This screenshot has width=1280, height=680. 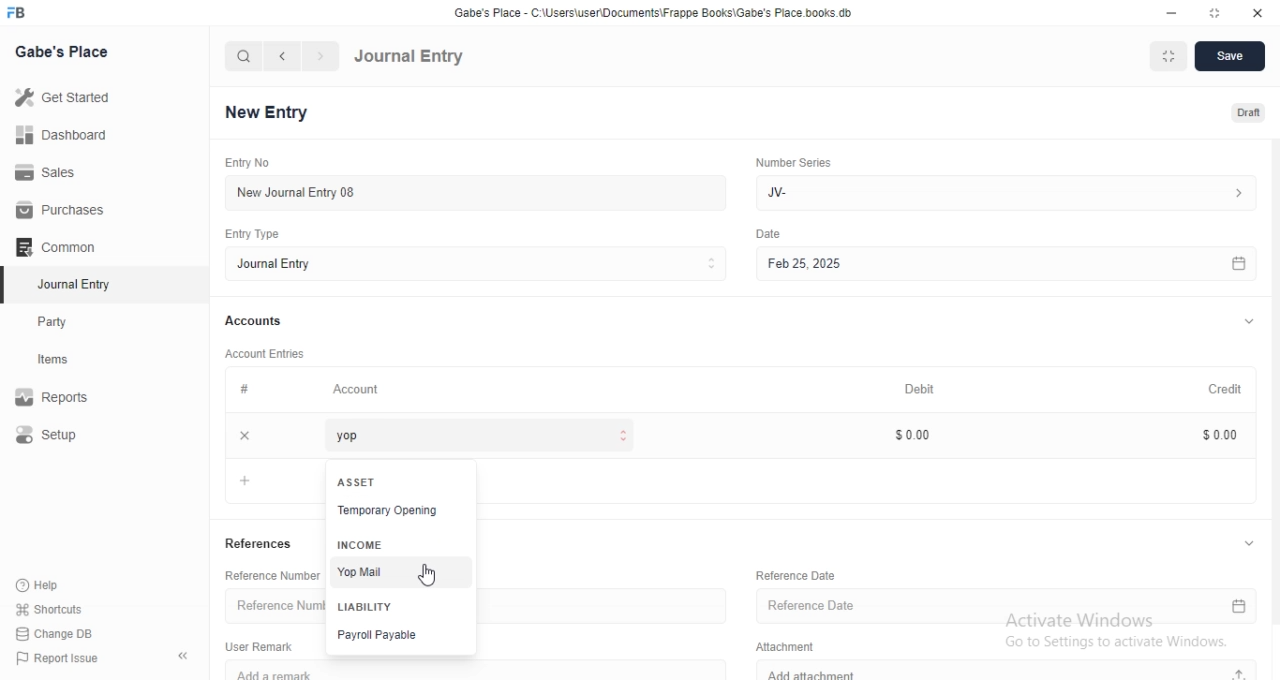 What do you see at coordinates (1248, 323) in the screenshot?
I see `expand/collapse` at bounding box center [1248, 323].